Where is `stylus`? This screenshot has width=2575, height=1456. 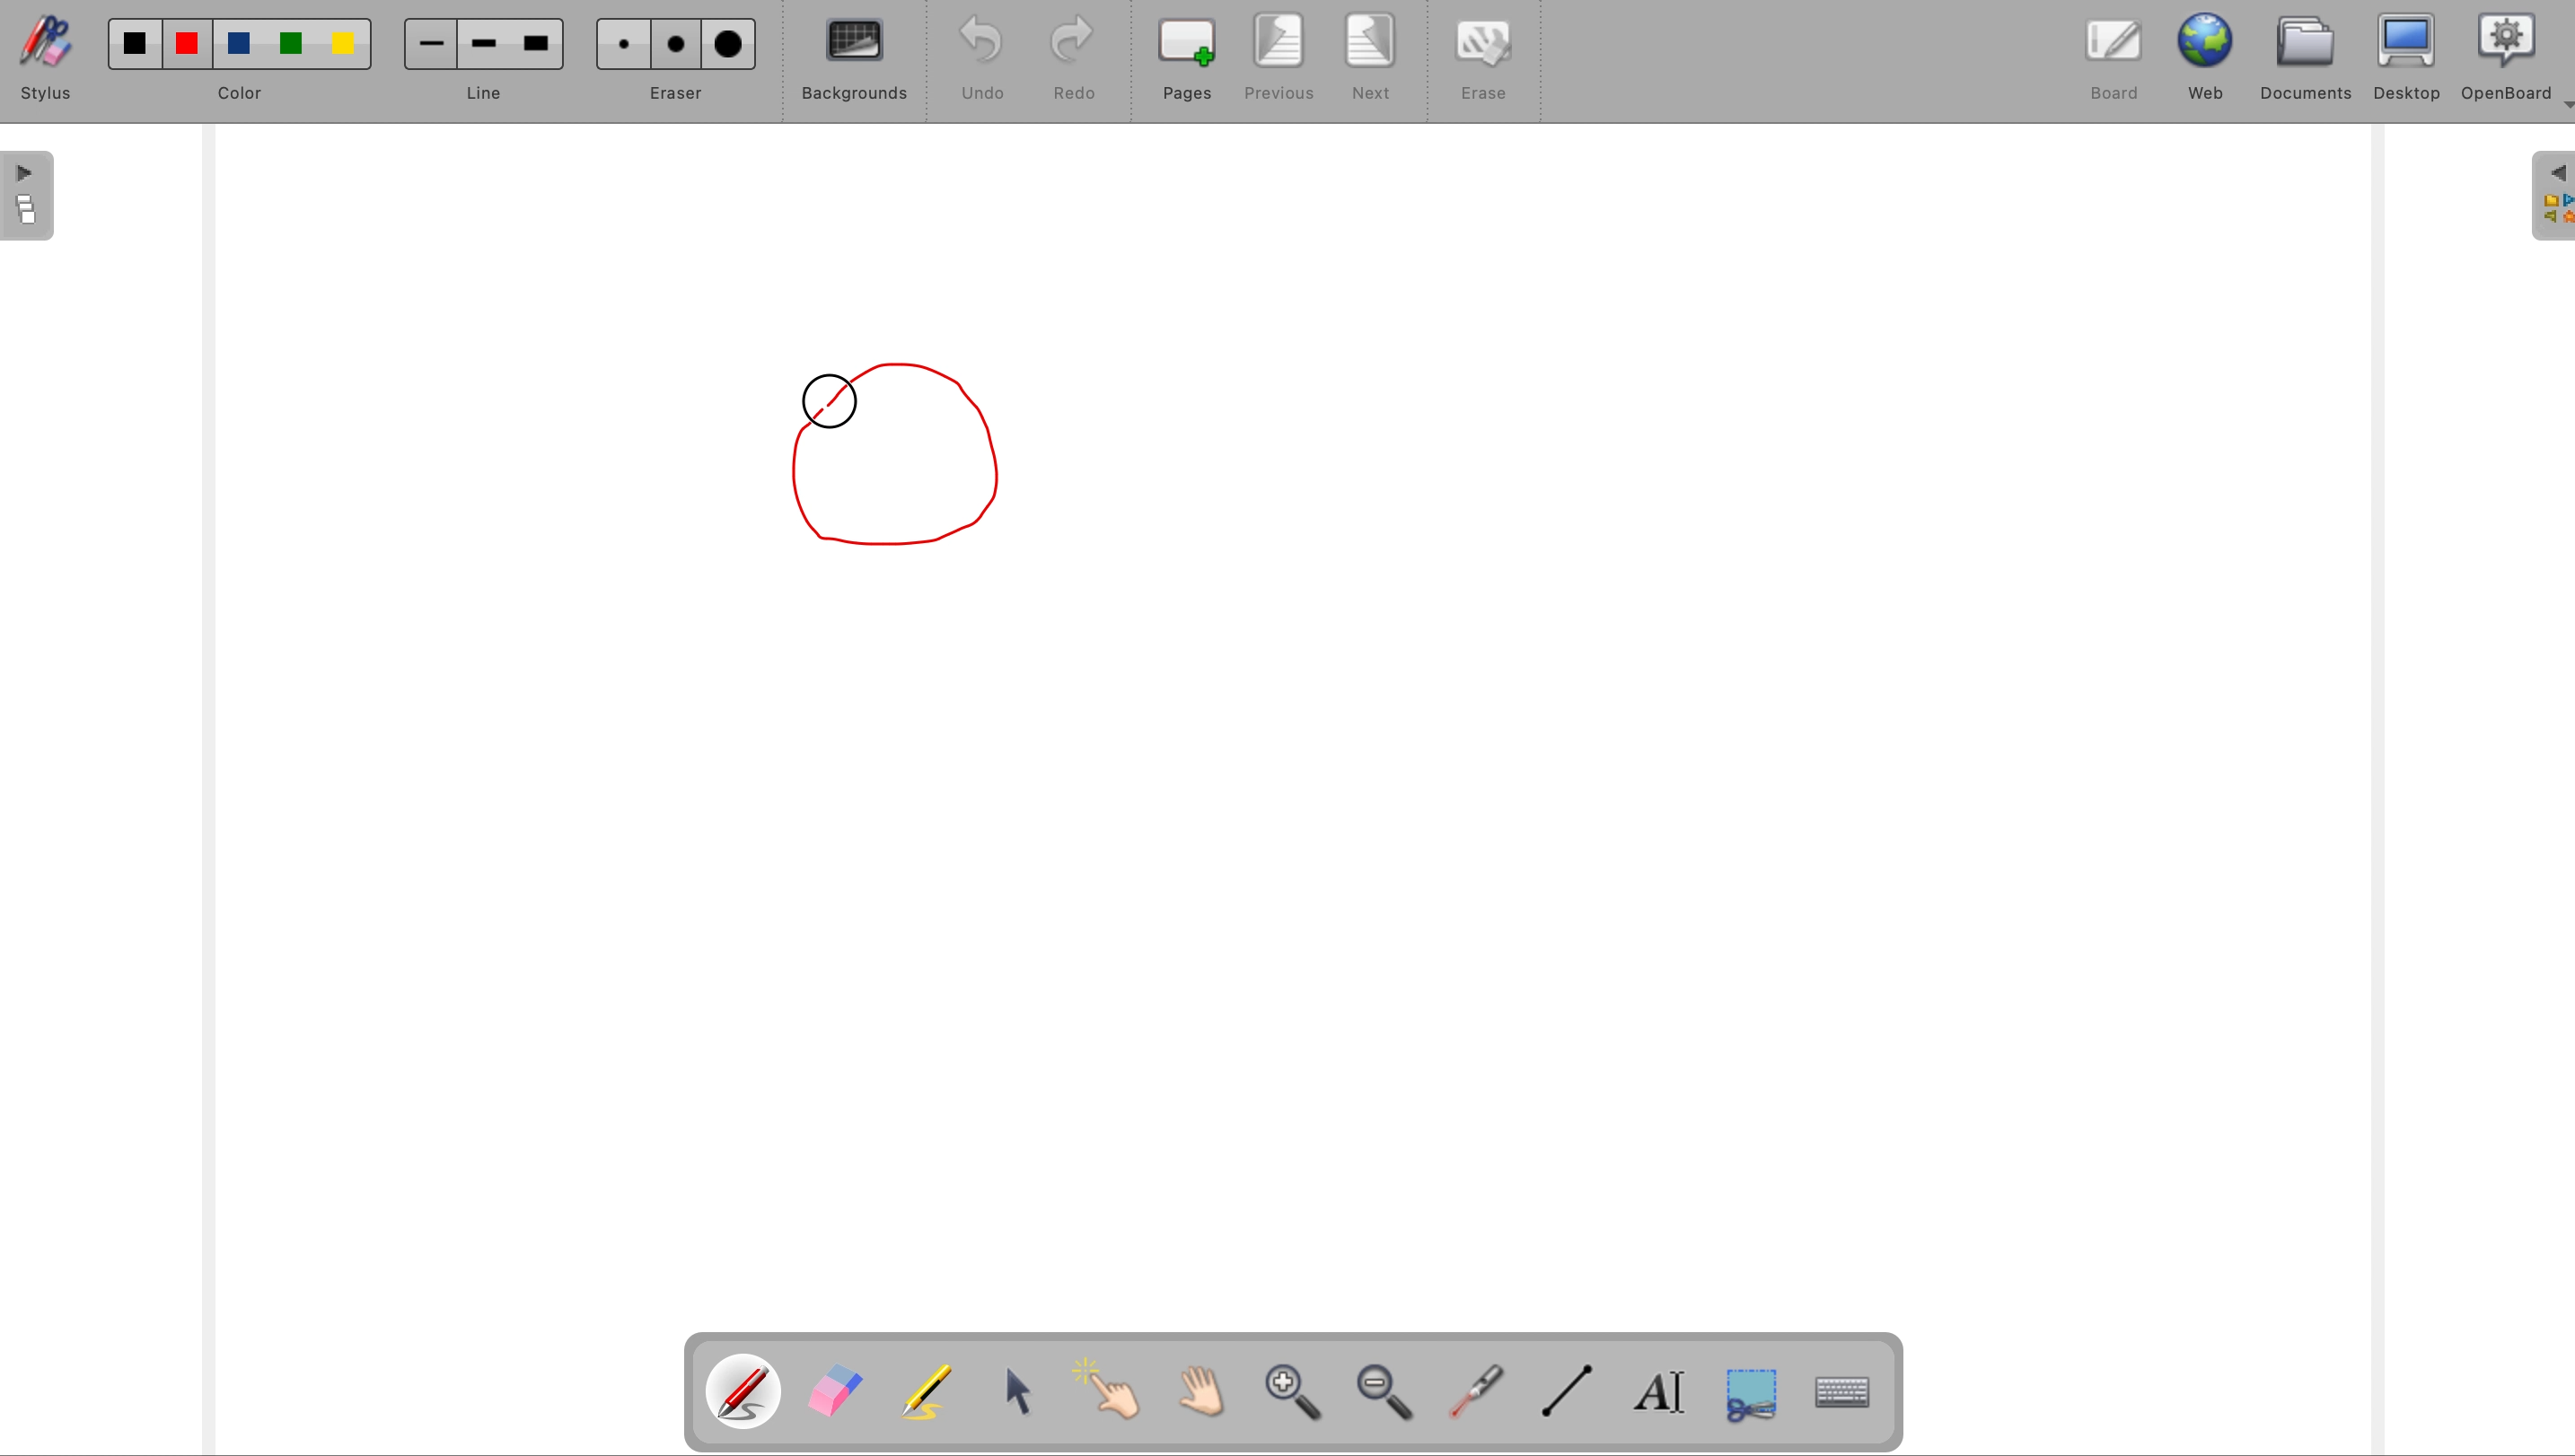
stylus is located at coordinates (54, 57).